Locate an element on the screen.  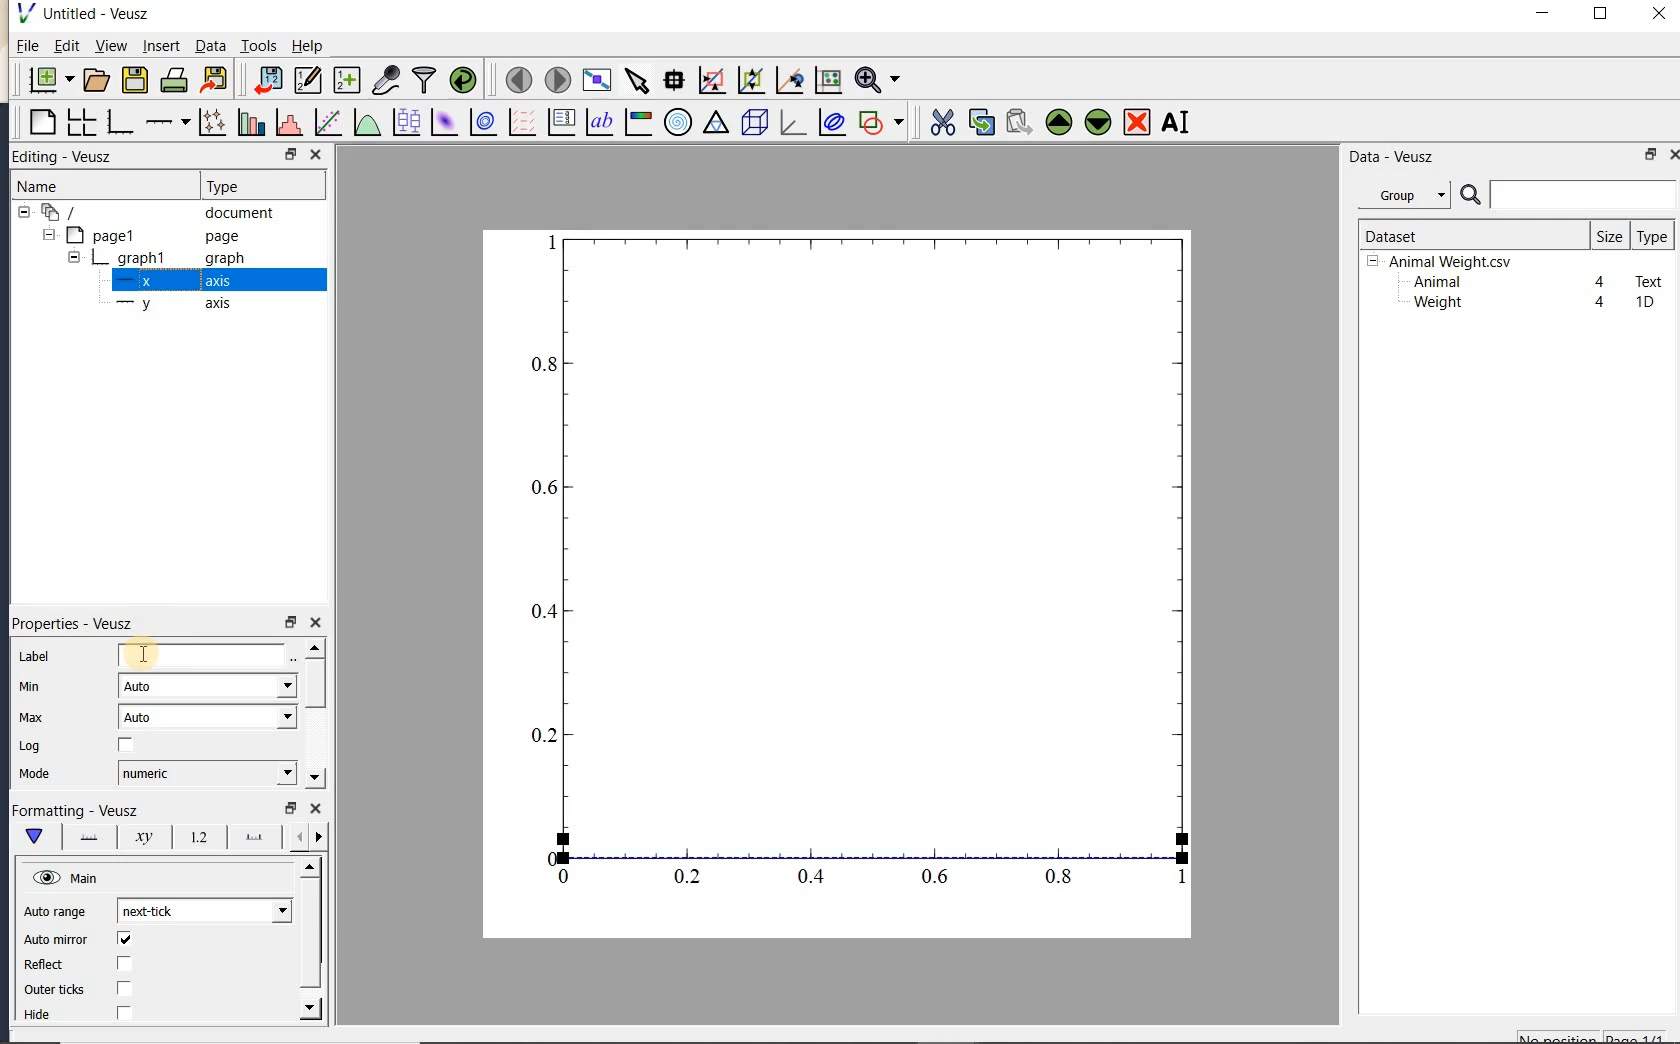
move the selected widget up is located at coordinates (1059, 123).